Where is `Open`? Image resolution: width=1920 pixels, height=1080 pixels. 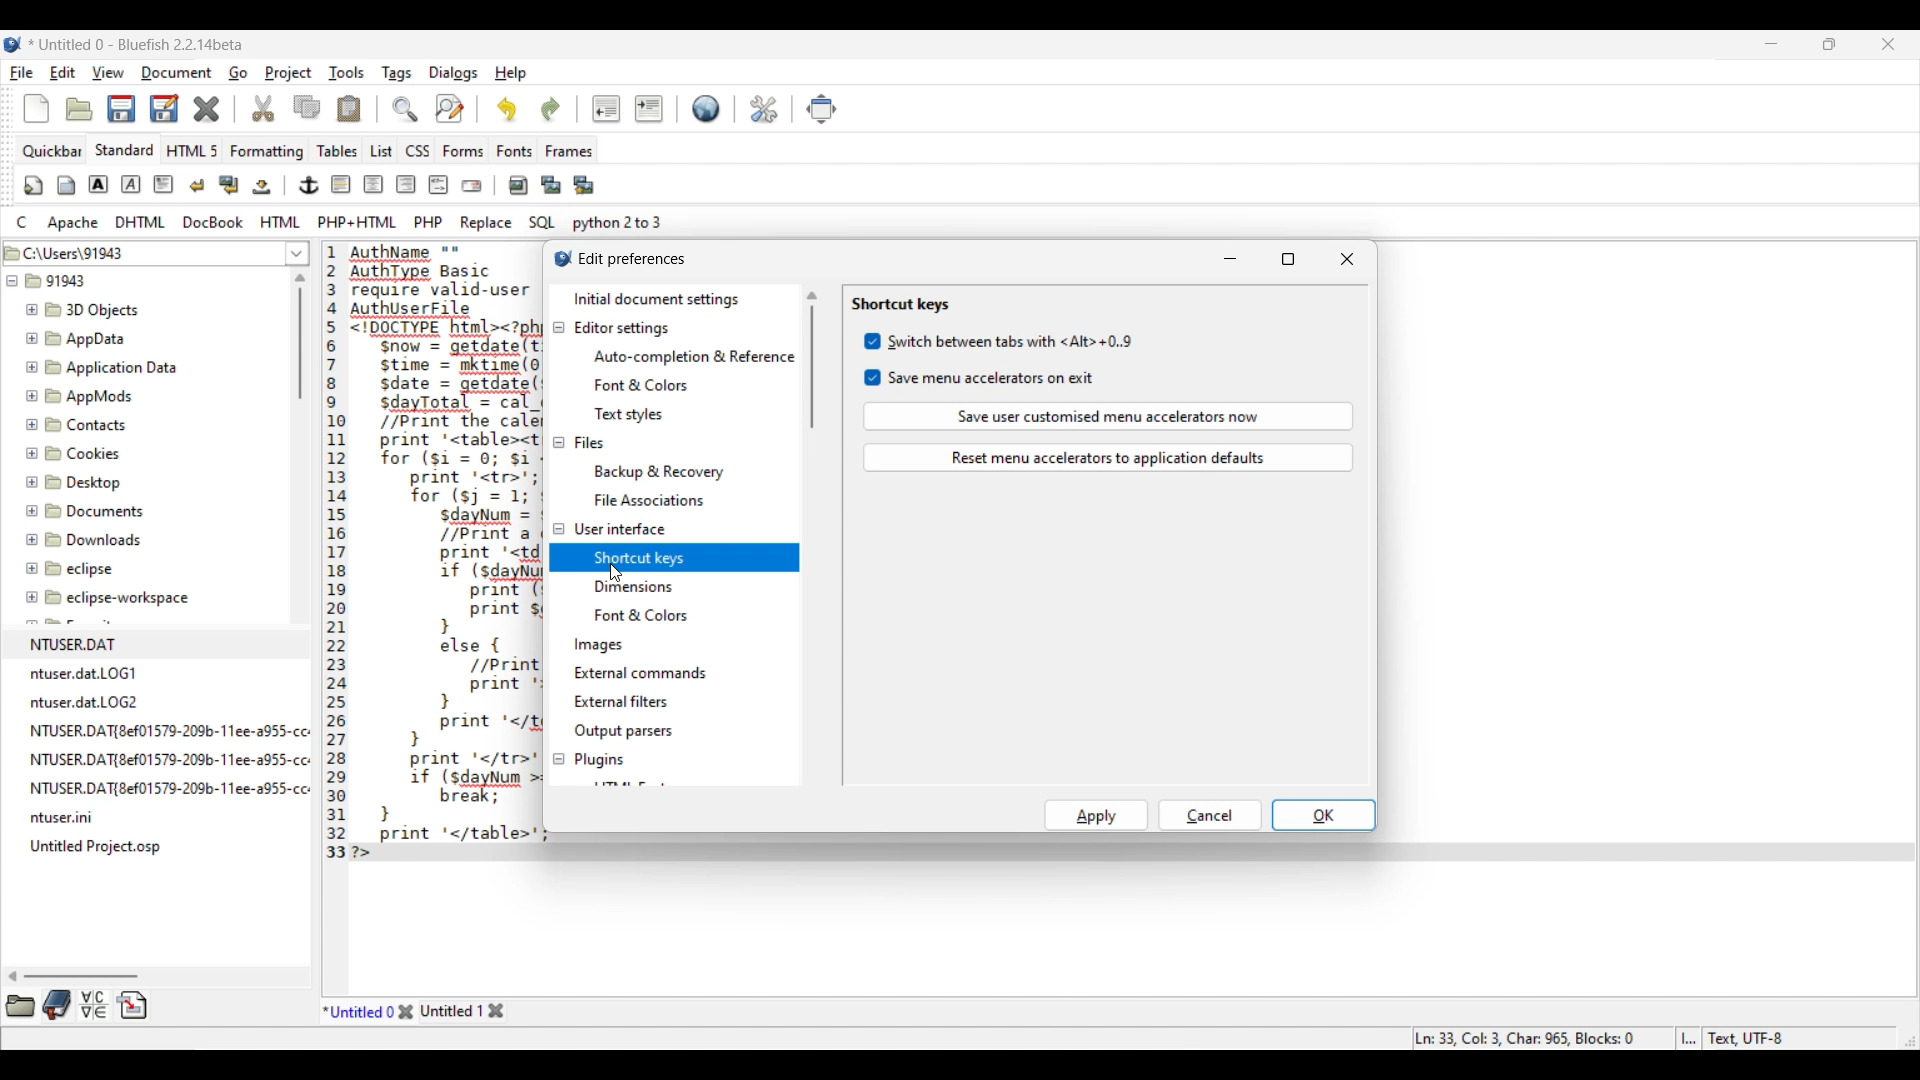
Open is located at coordinates (80, 109).